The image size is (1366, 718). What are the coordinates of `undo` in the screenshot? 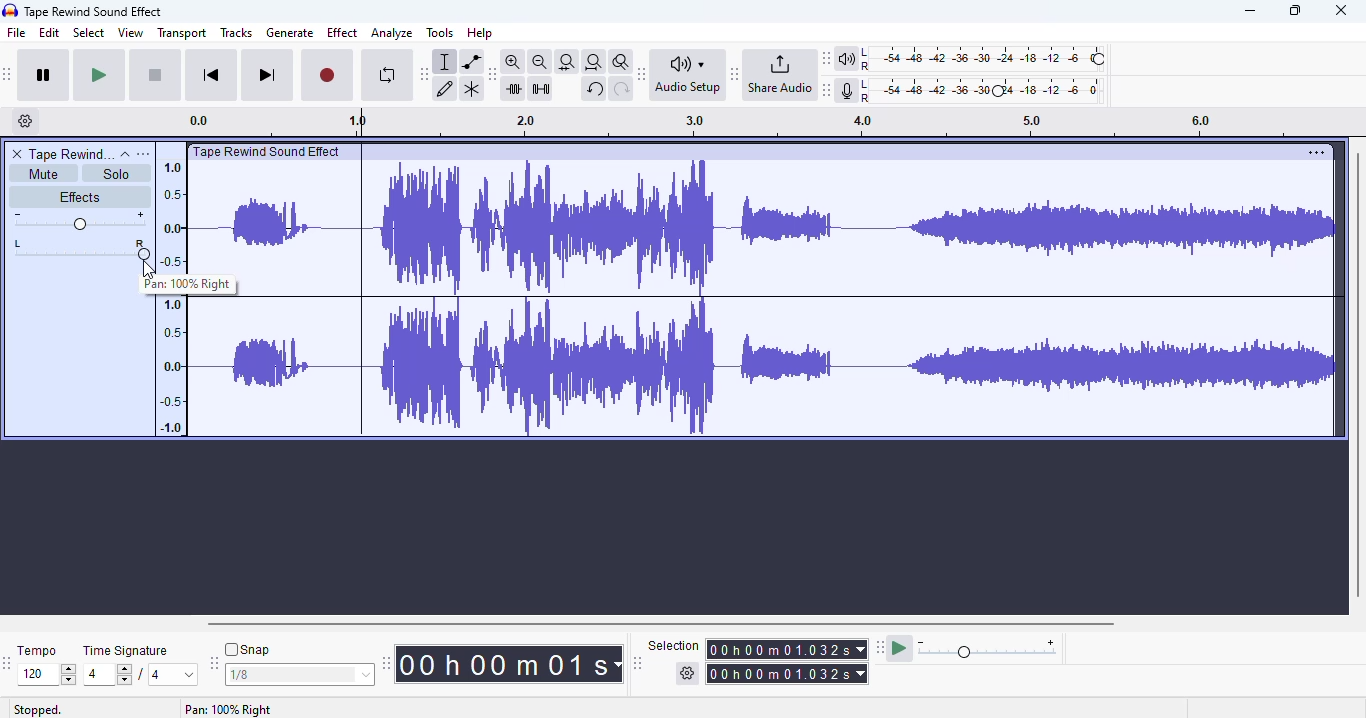 It's located at (594, 89).